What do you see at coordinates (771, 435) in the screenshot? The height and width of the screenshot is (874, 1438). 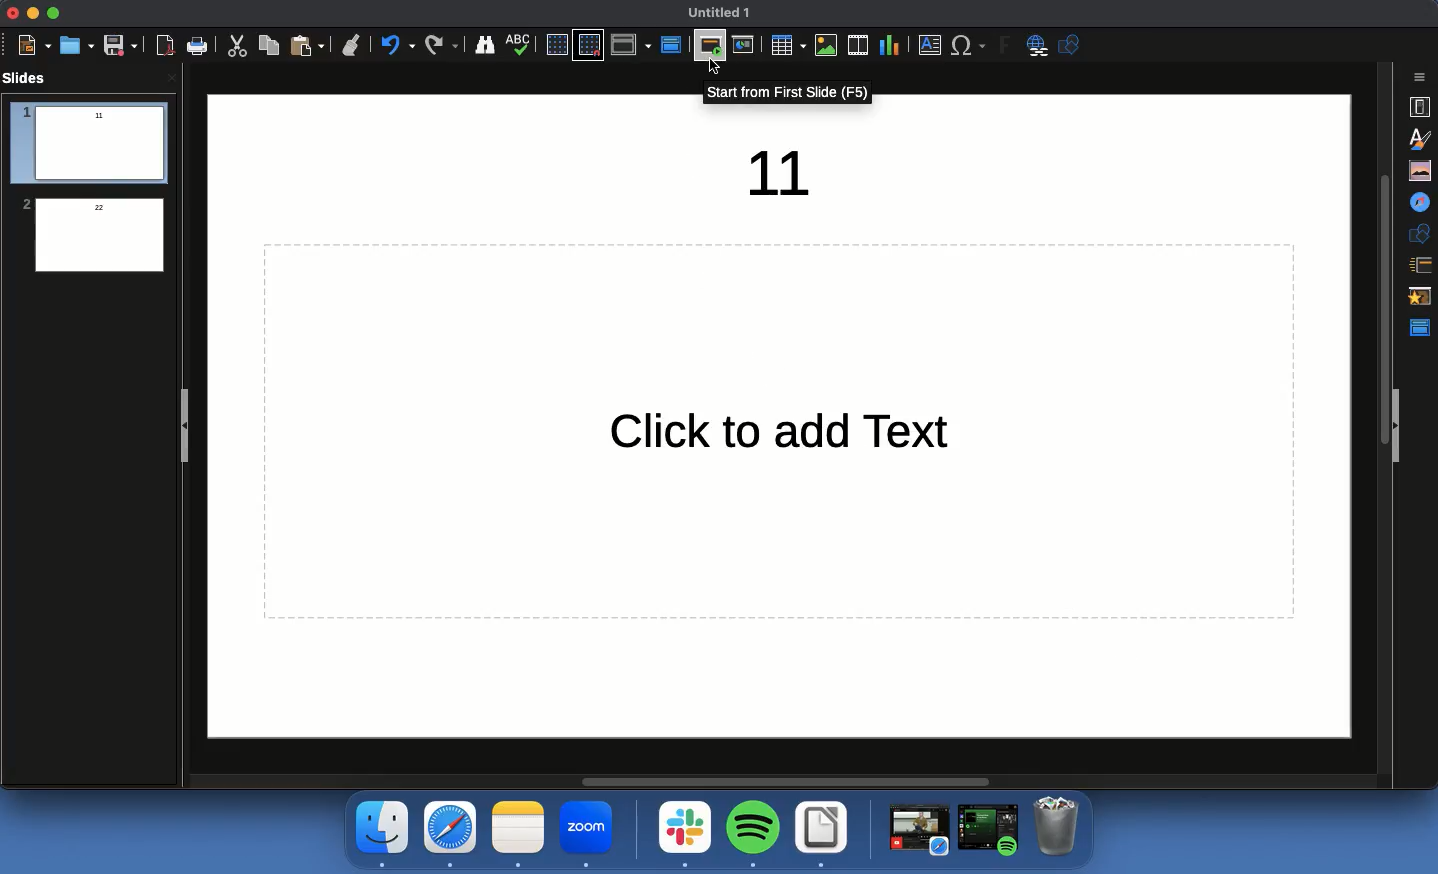 I see `Text` at bounding box center [771, 435].